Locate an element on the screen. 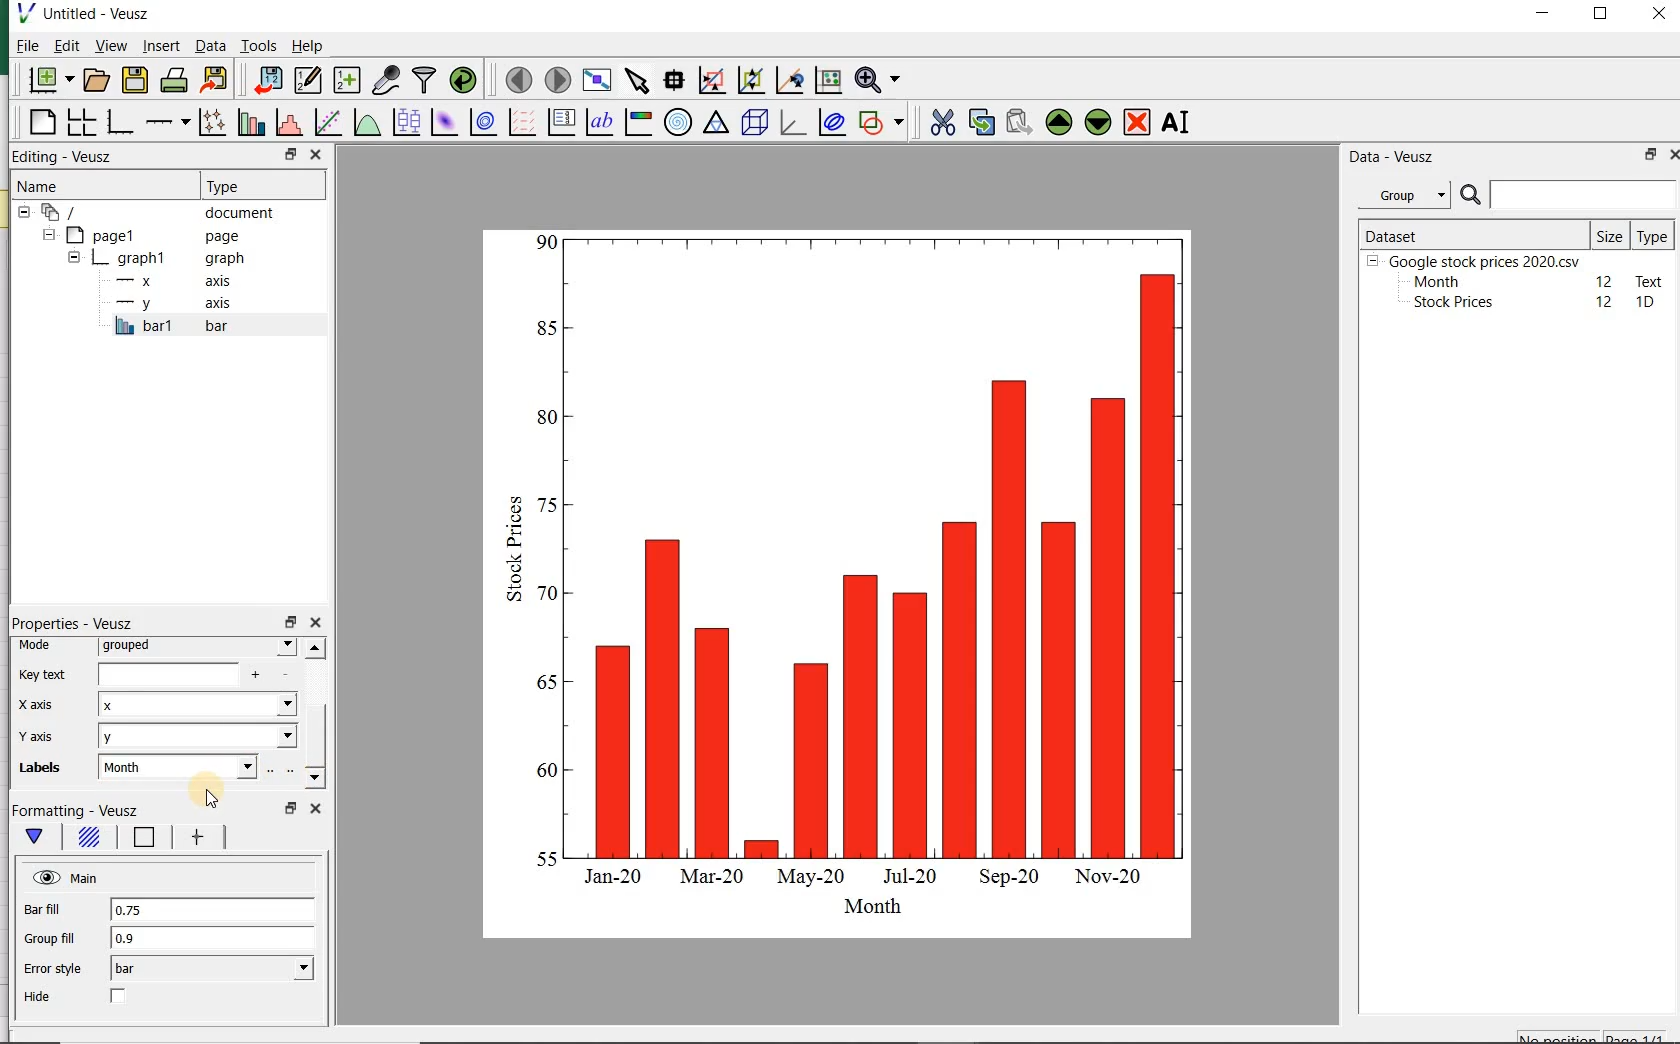  bar1 is located at coordinates (168, 327).